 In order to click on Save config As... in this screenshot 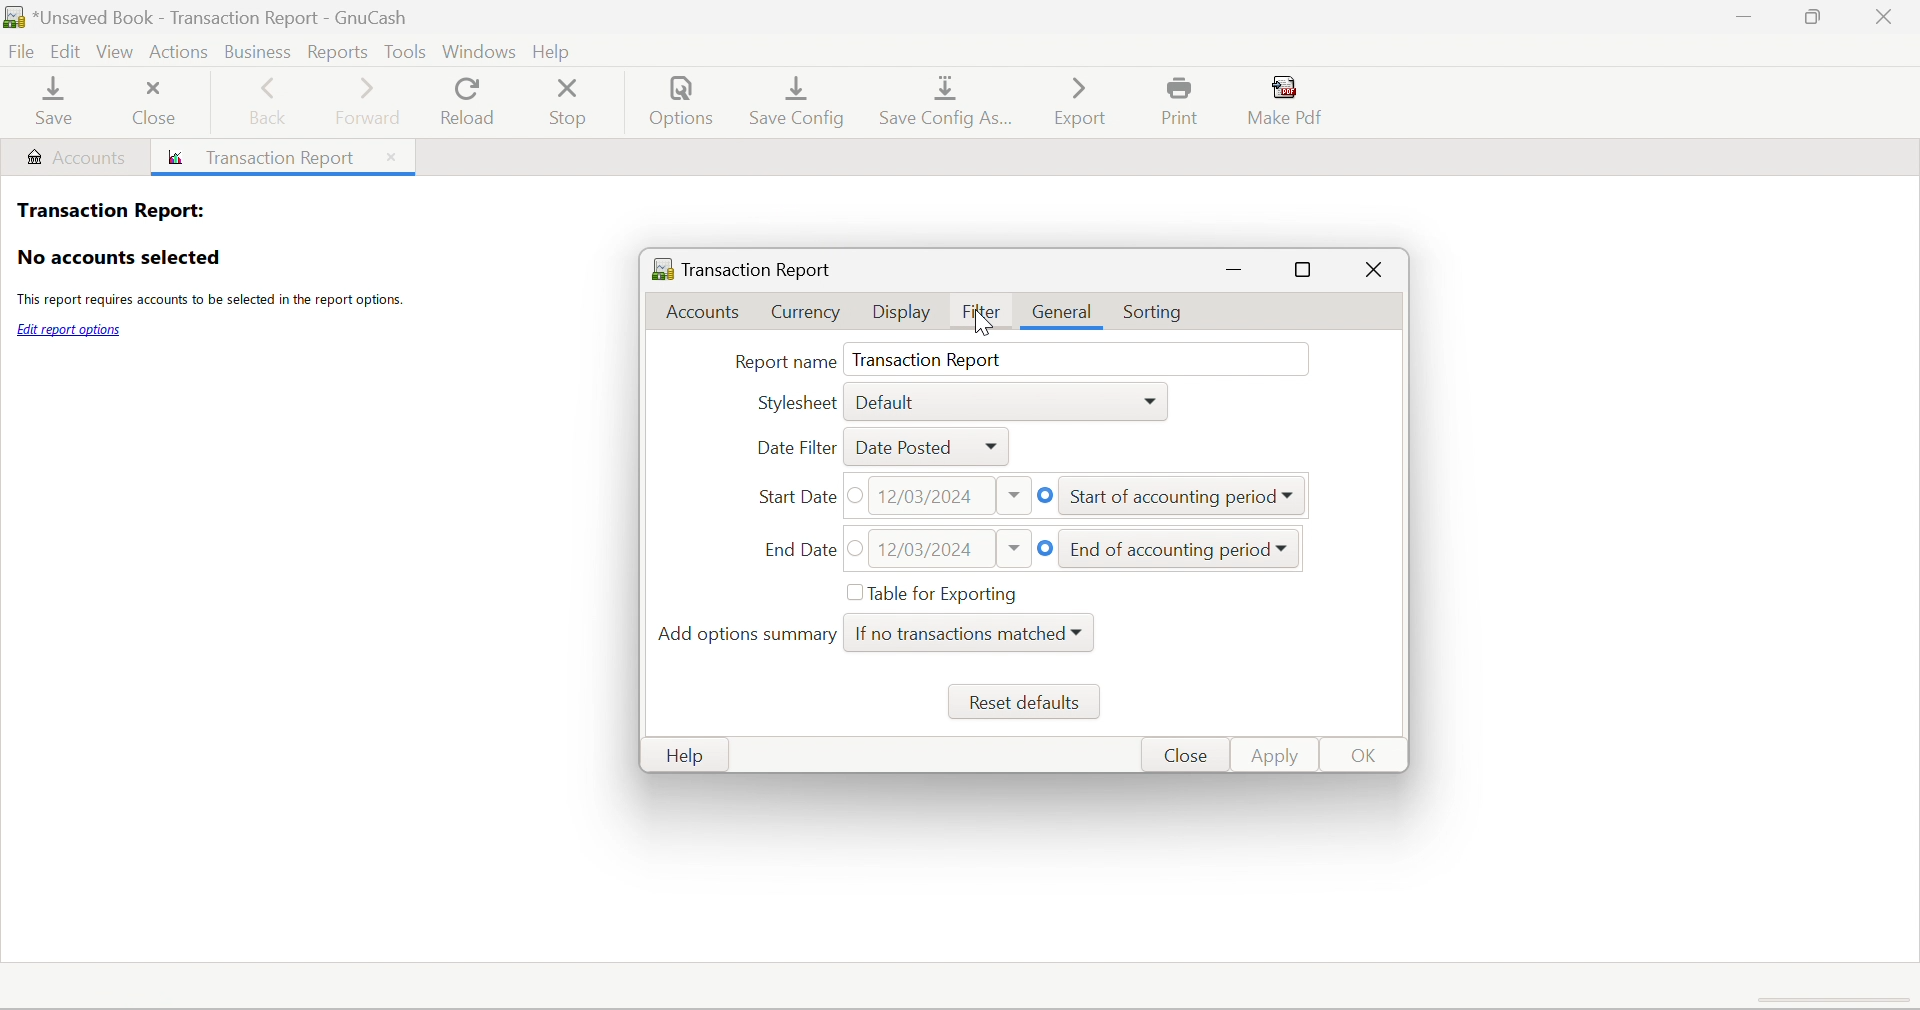, I will do `click(950, 104)`.